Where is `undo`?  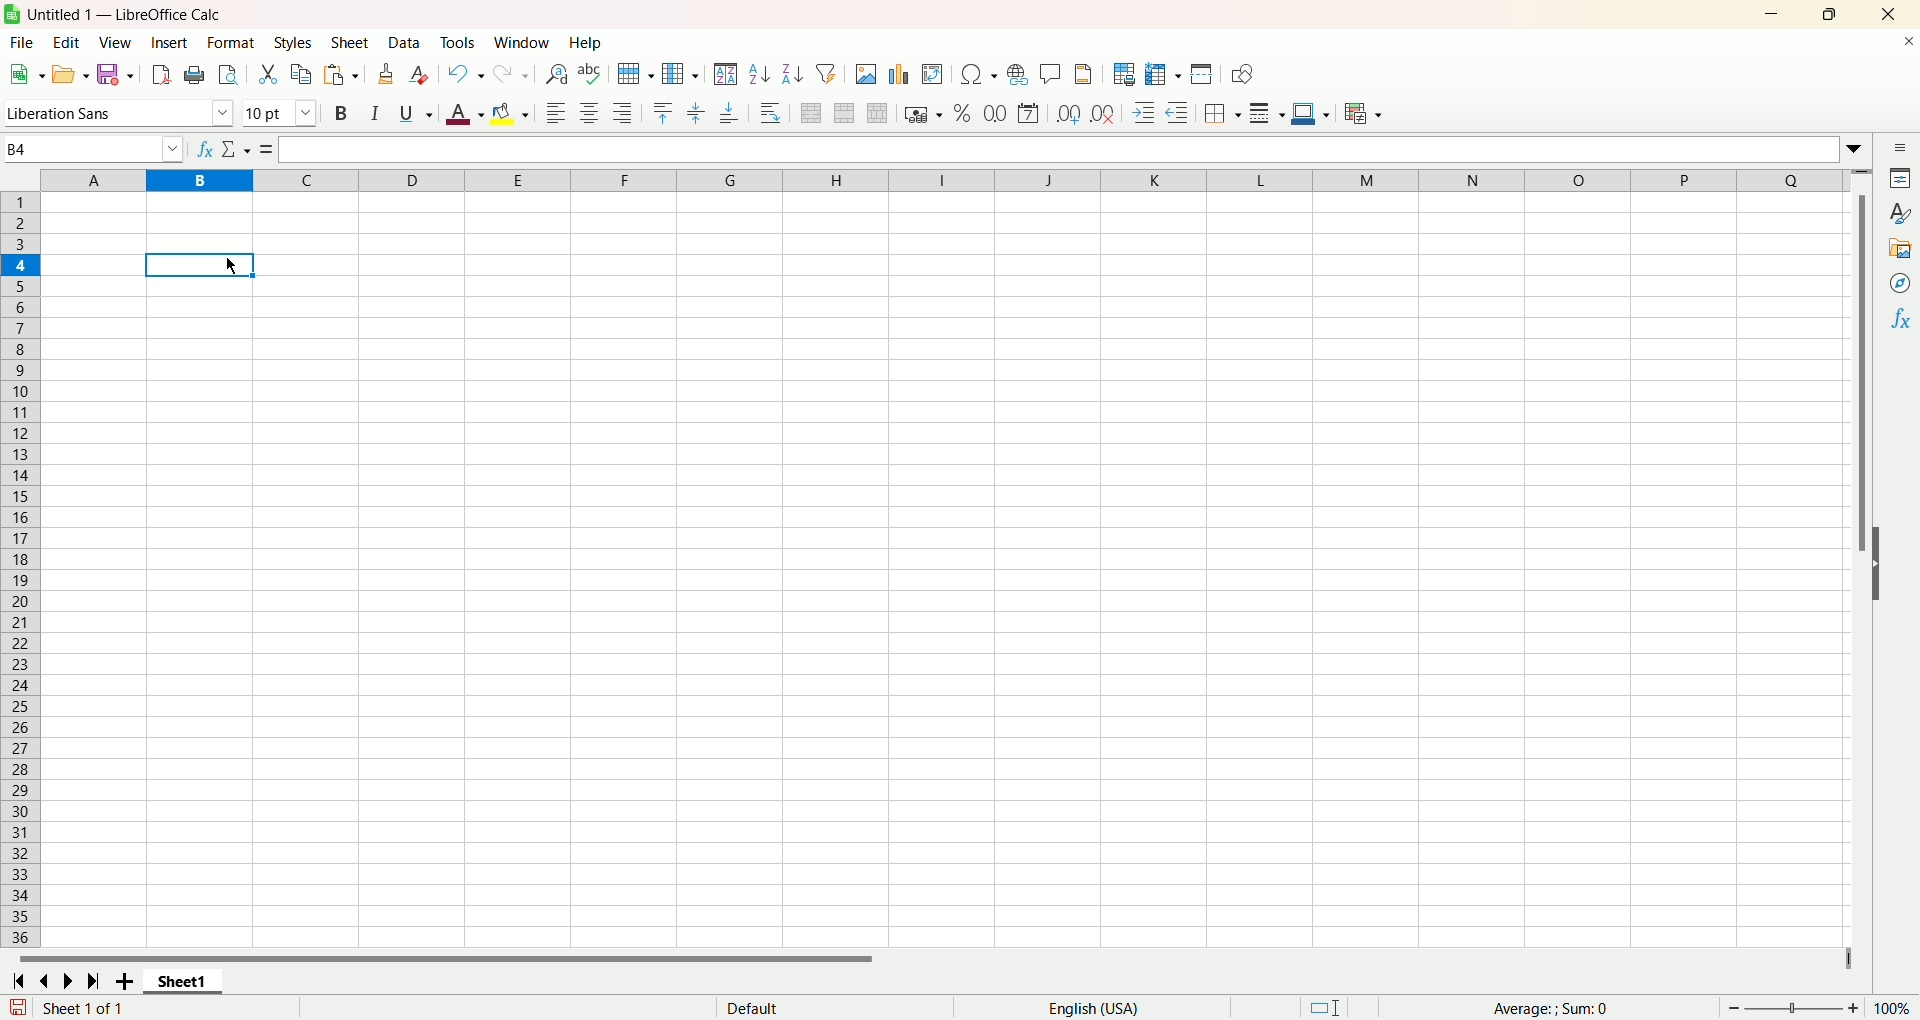
undo is located at coordinates (467, 74).